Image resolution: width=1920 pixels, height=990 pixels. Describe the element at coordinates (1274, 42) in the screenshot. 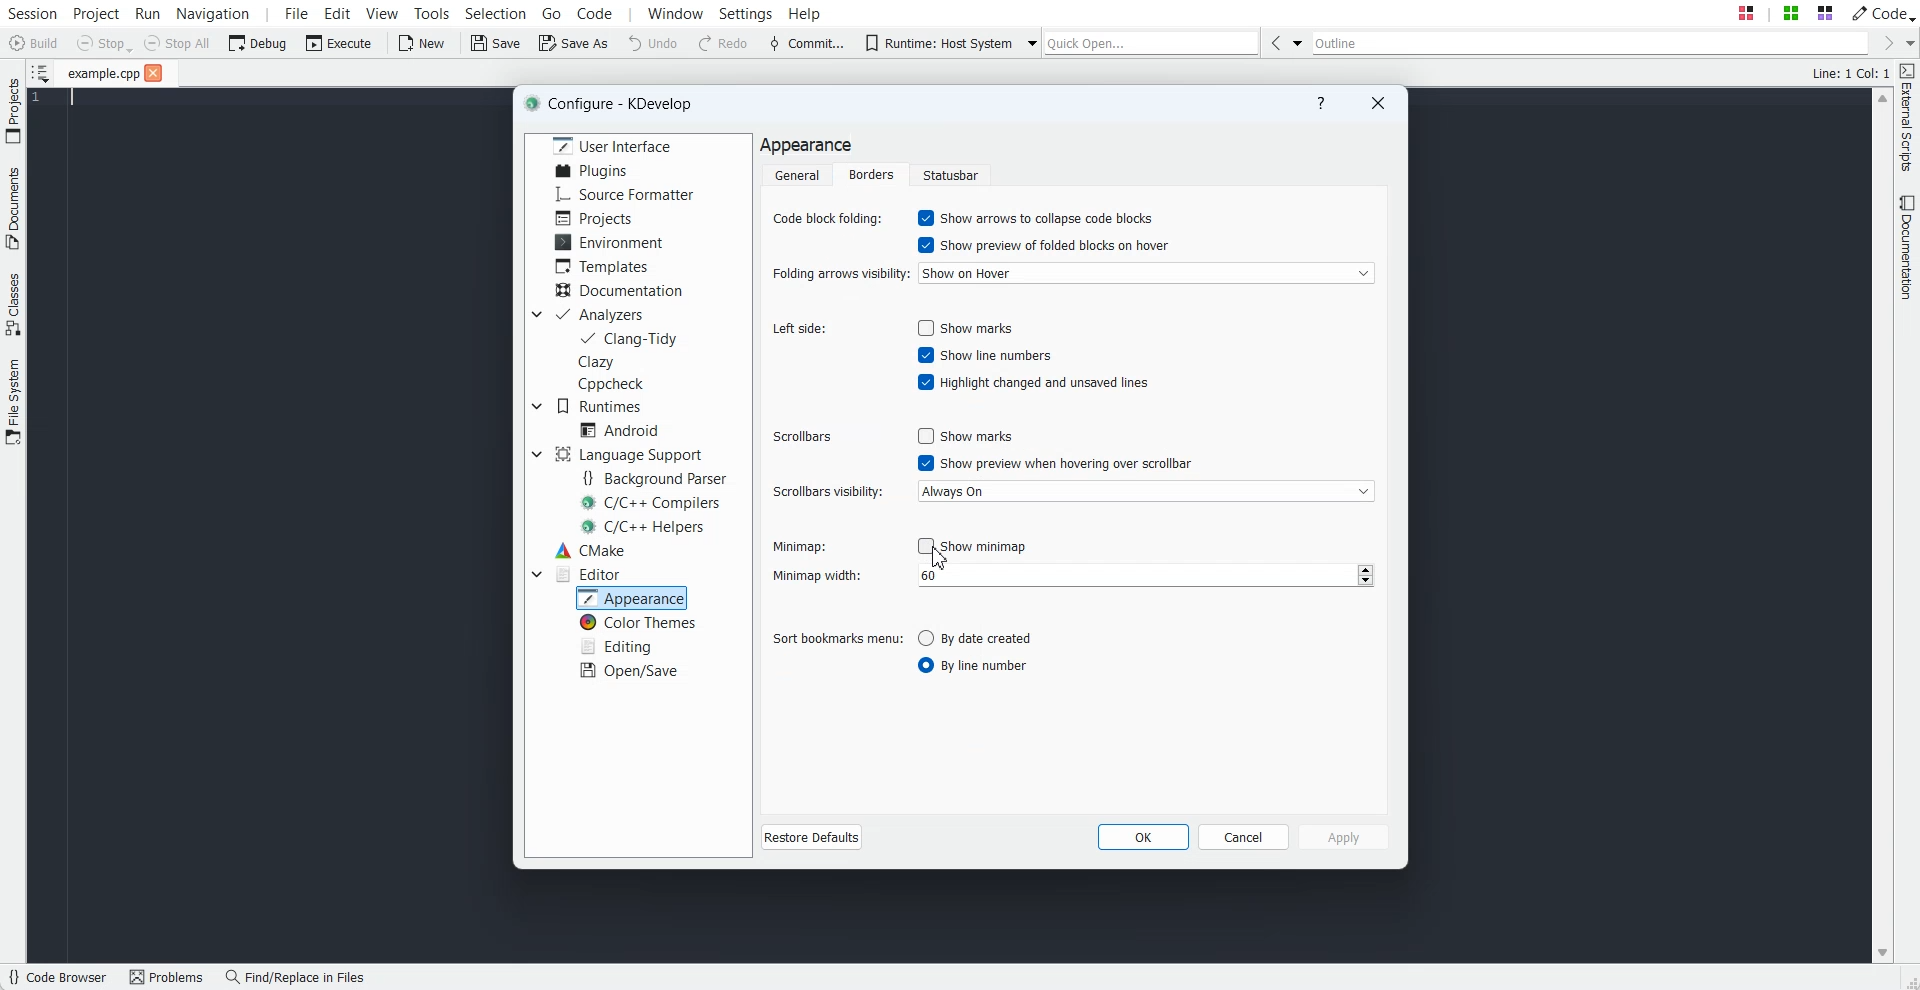

I see `Go Back` at that location.